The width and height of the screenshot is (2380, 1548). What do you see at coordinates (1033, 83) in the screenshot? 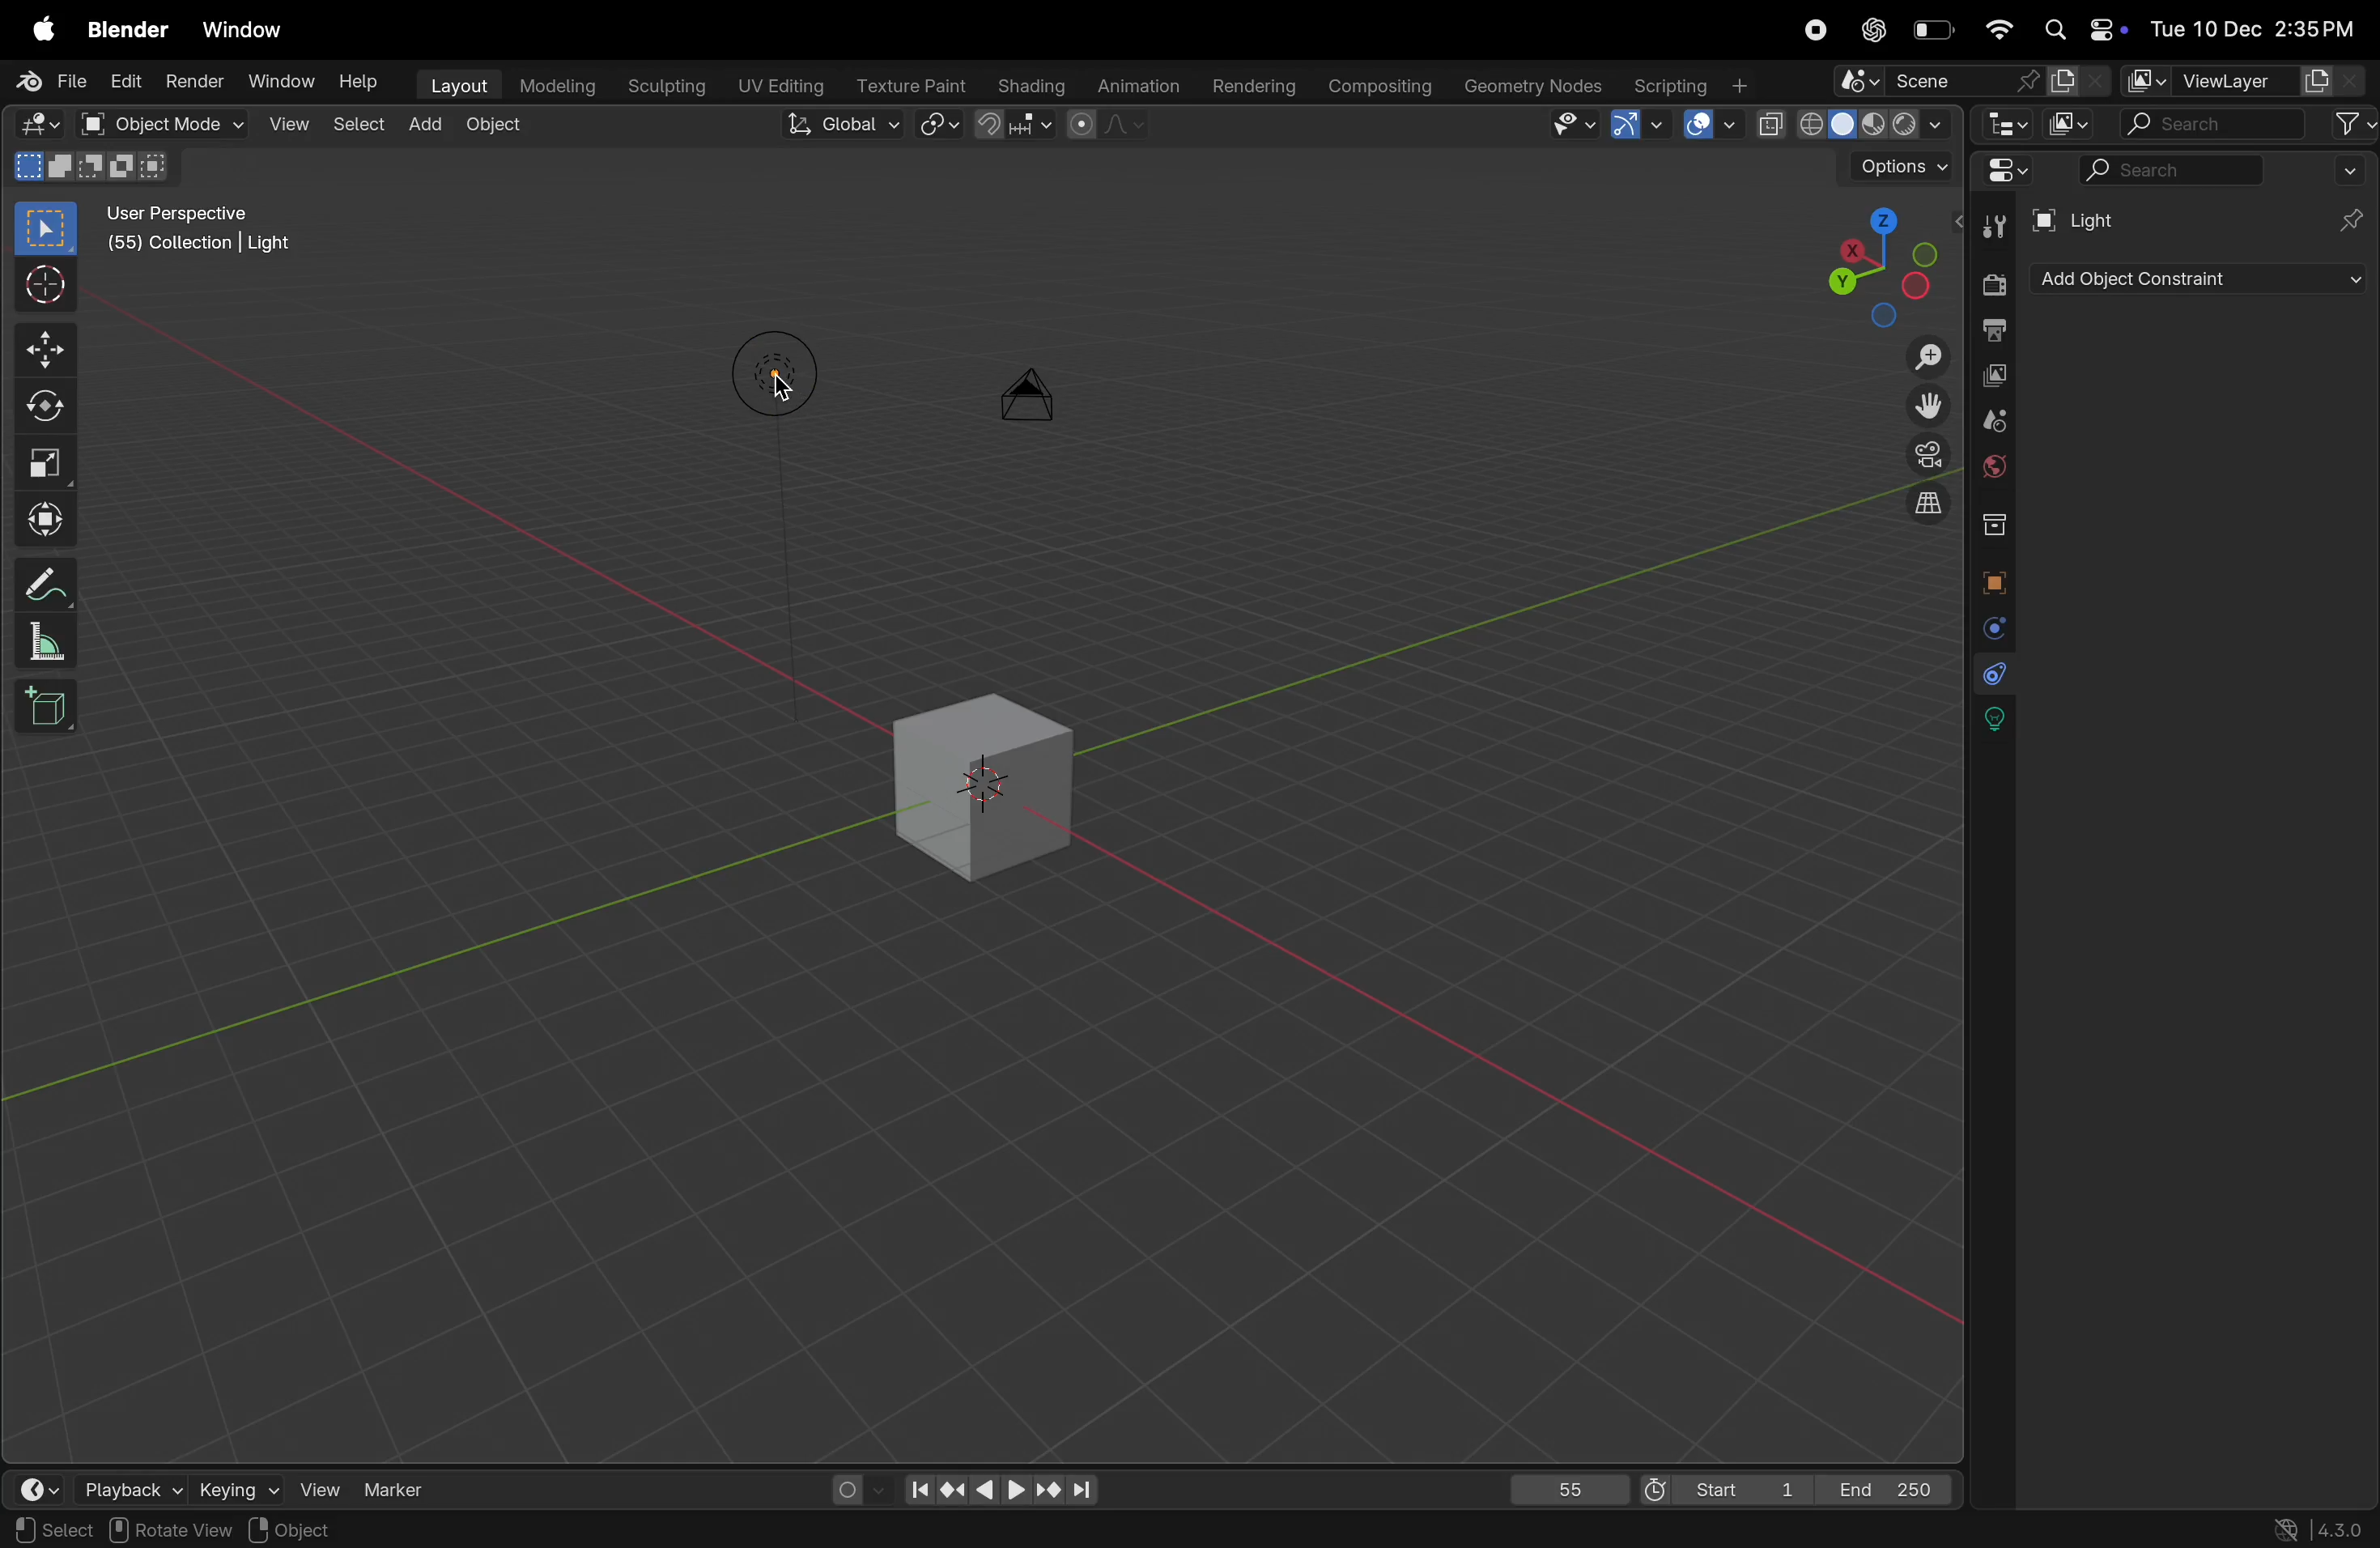
I see `shading` at bounding box center [1033, 83].